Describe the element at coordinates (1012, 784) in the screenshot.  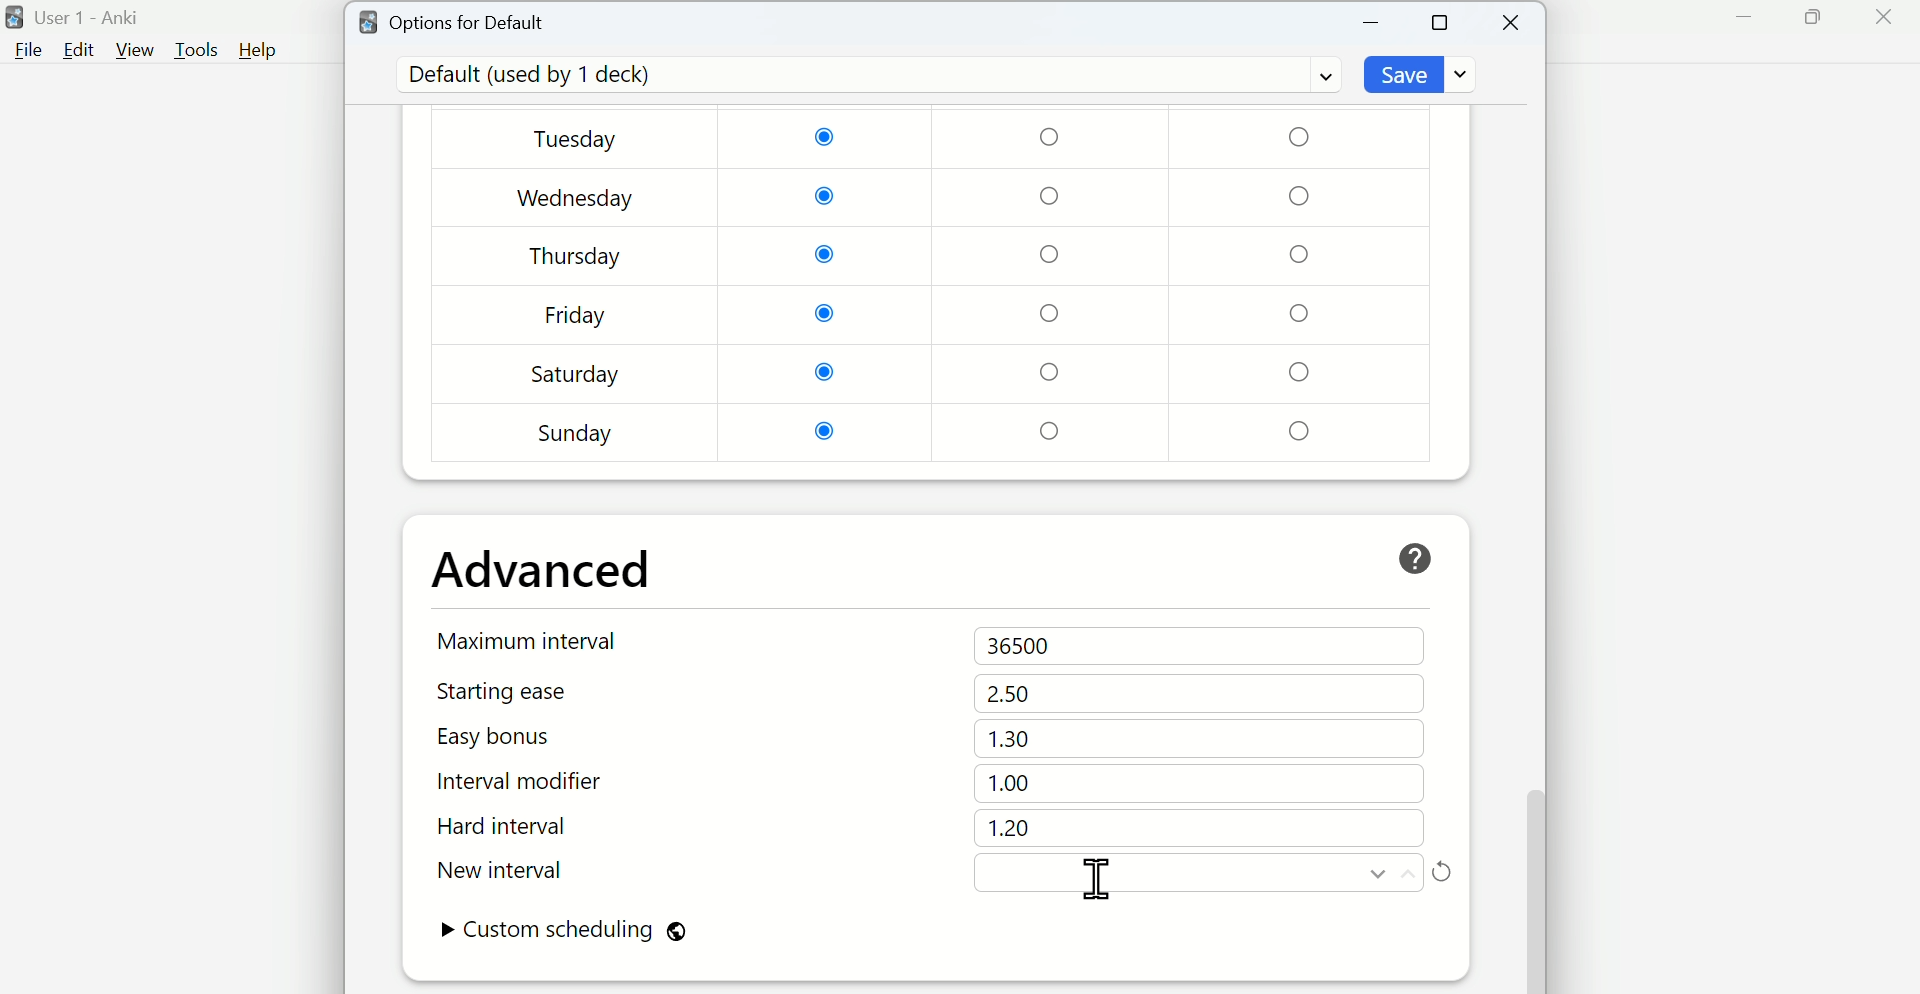
I see `1.00` at that location.